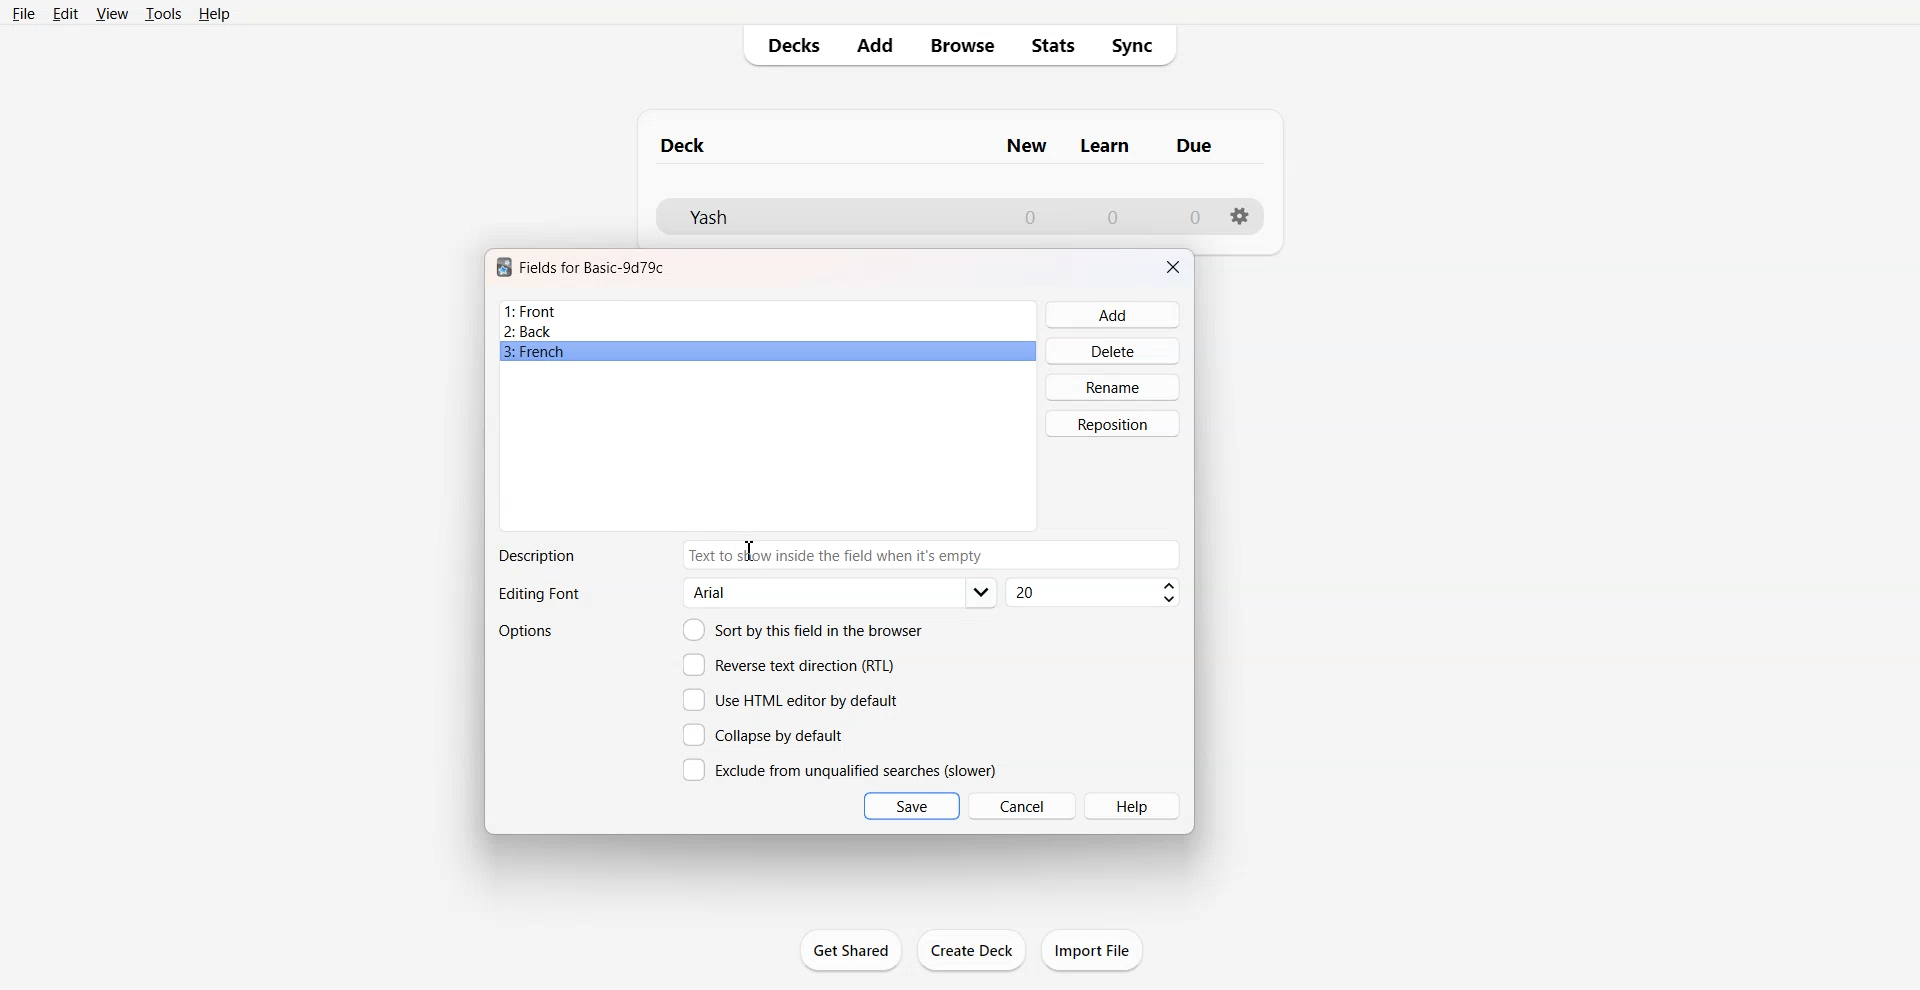 The width and height of the screenshot is (1920, 990). What do you see at coordinates (1054, 46) in the screenshot?
I see `Stats` at bounding box center [1054, 46].